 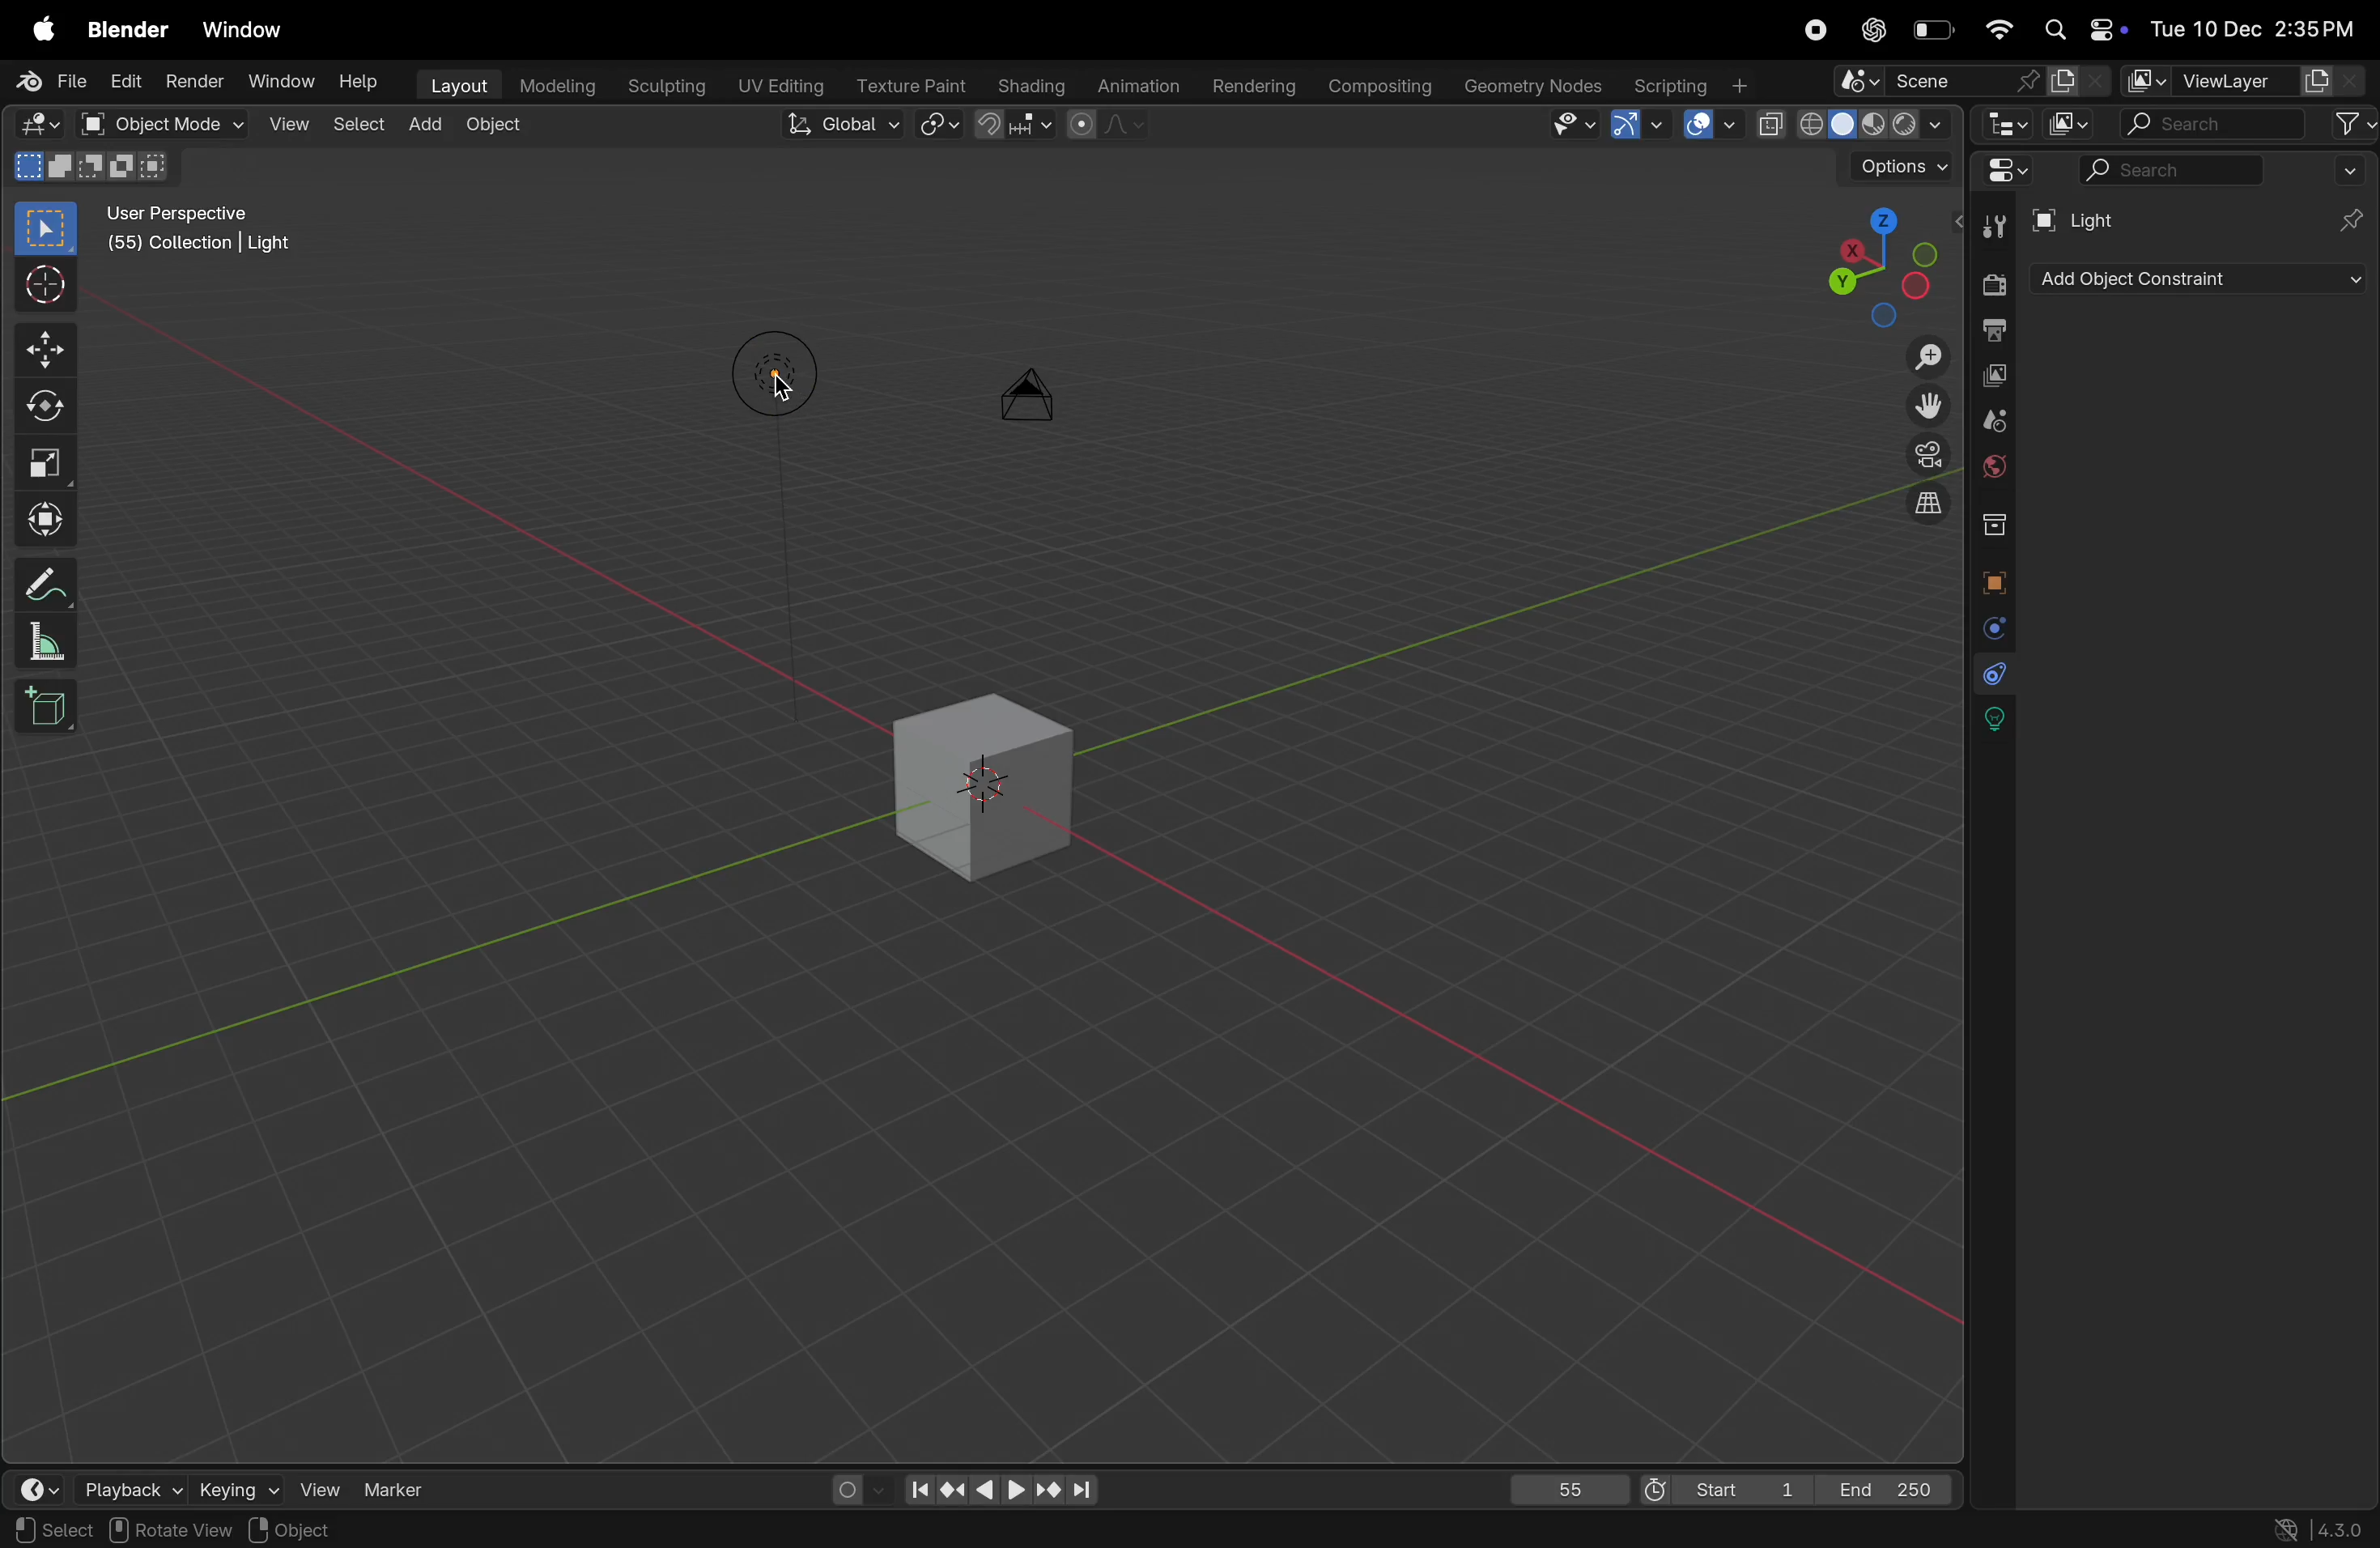 What do you see at coordinates (2006, 175) in the screenshot?
I see `Editor mode` at bounding box center [2006, 175].